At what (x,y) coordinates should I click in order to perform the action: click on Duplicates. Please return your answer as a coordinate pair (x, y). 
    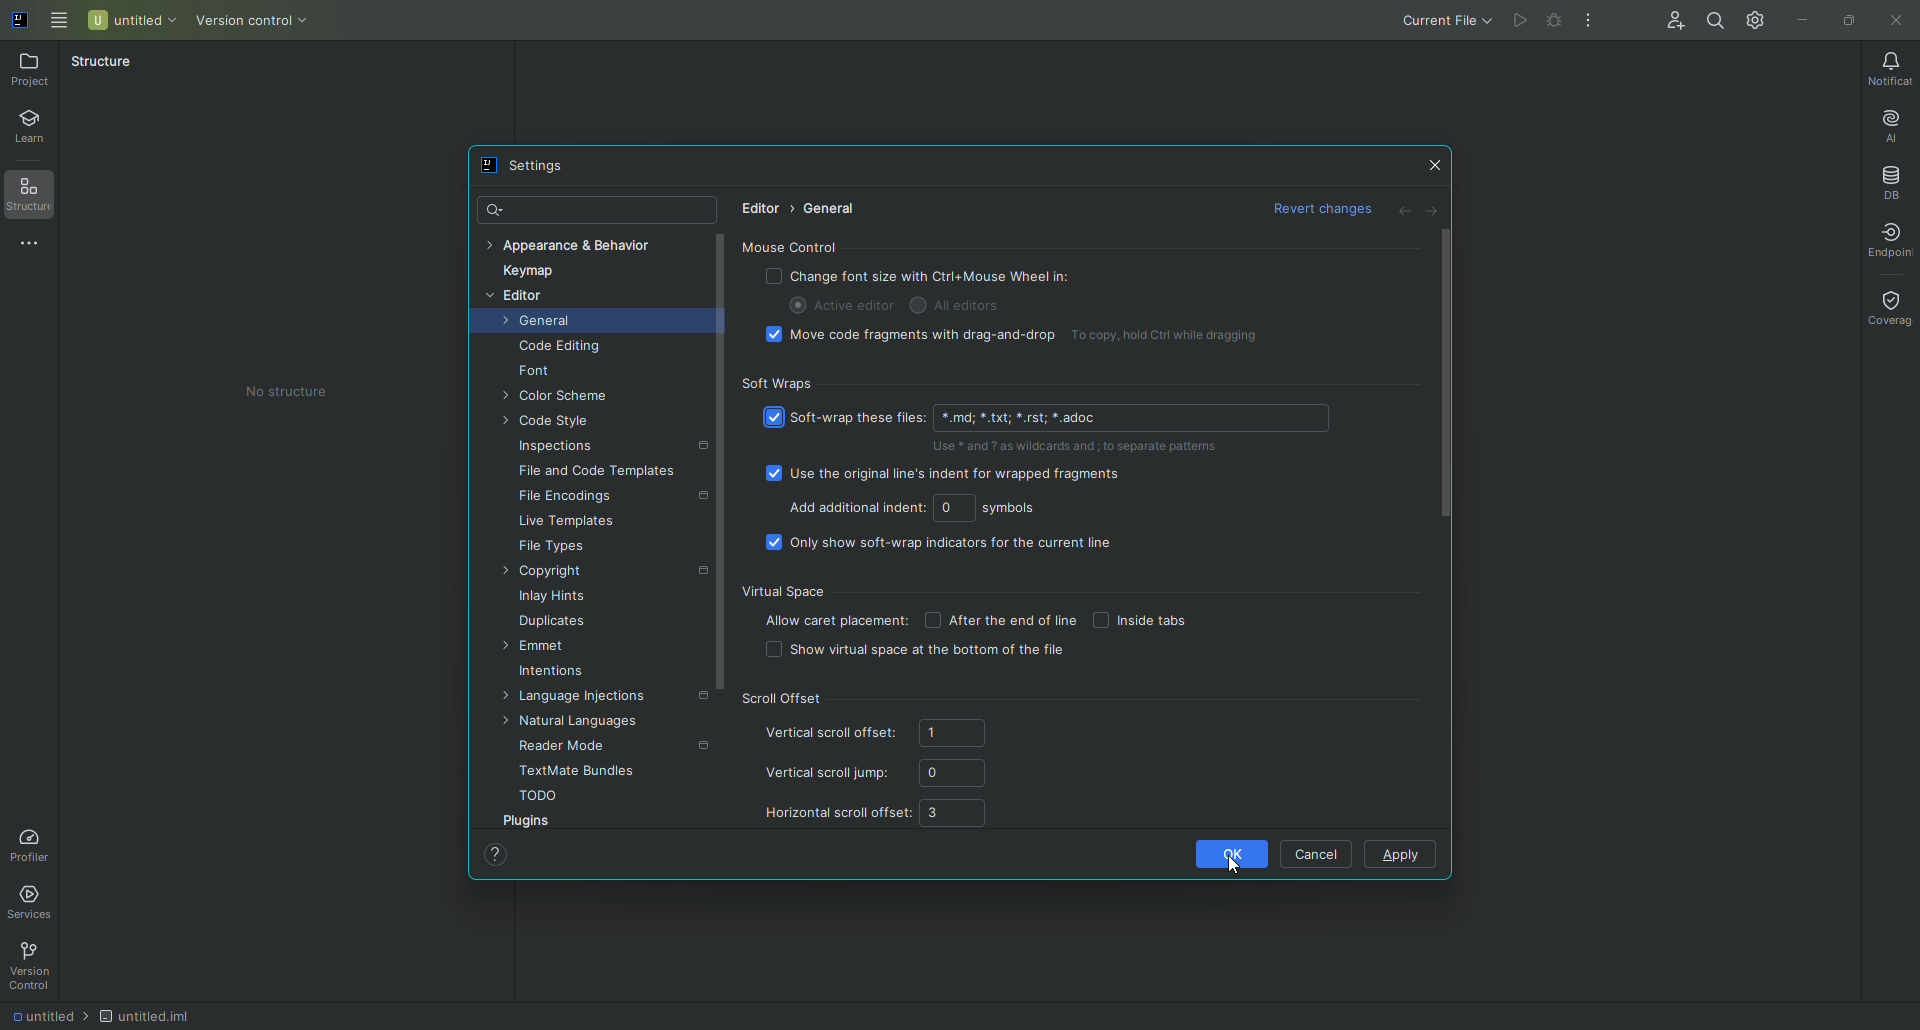
    Looking at the image, I should click on (558, 623).